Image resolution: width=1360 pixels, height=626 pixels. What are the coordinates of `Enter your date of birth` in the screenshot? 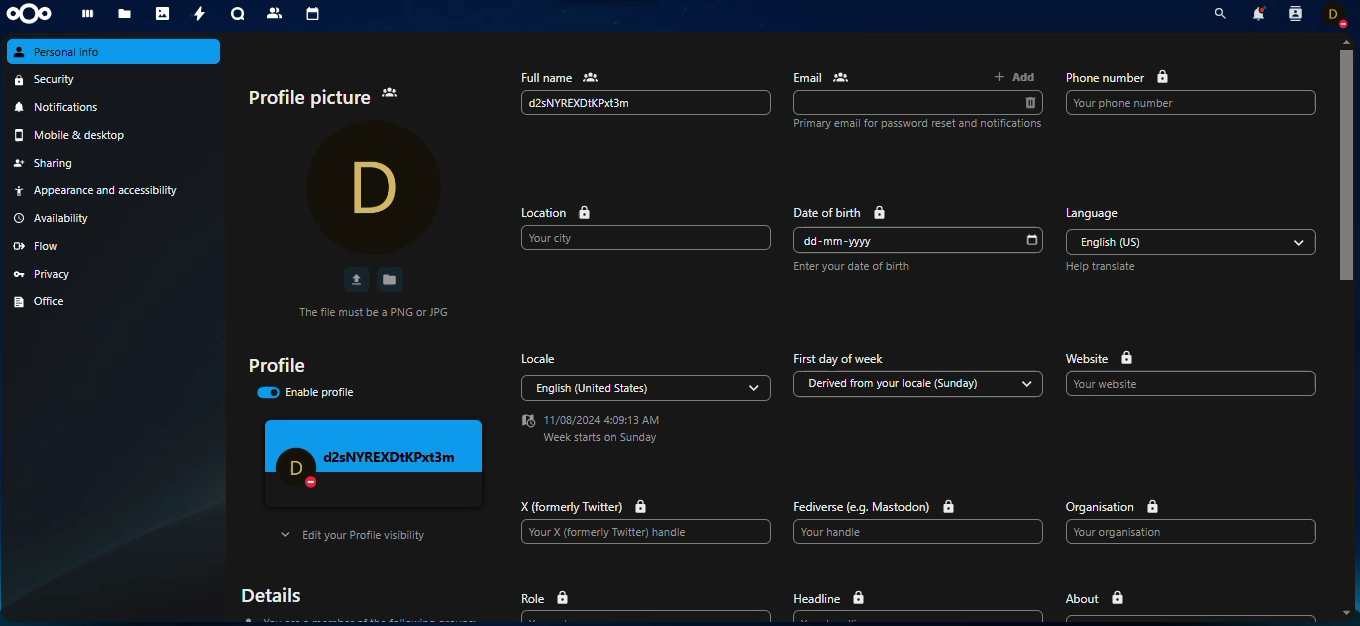 It's located at (852, 267).